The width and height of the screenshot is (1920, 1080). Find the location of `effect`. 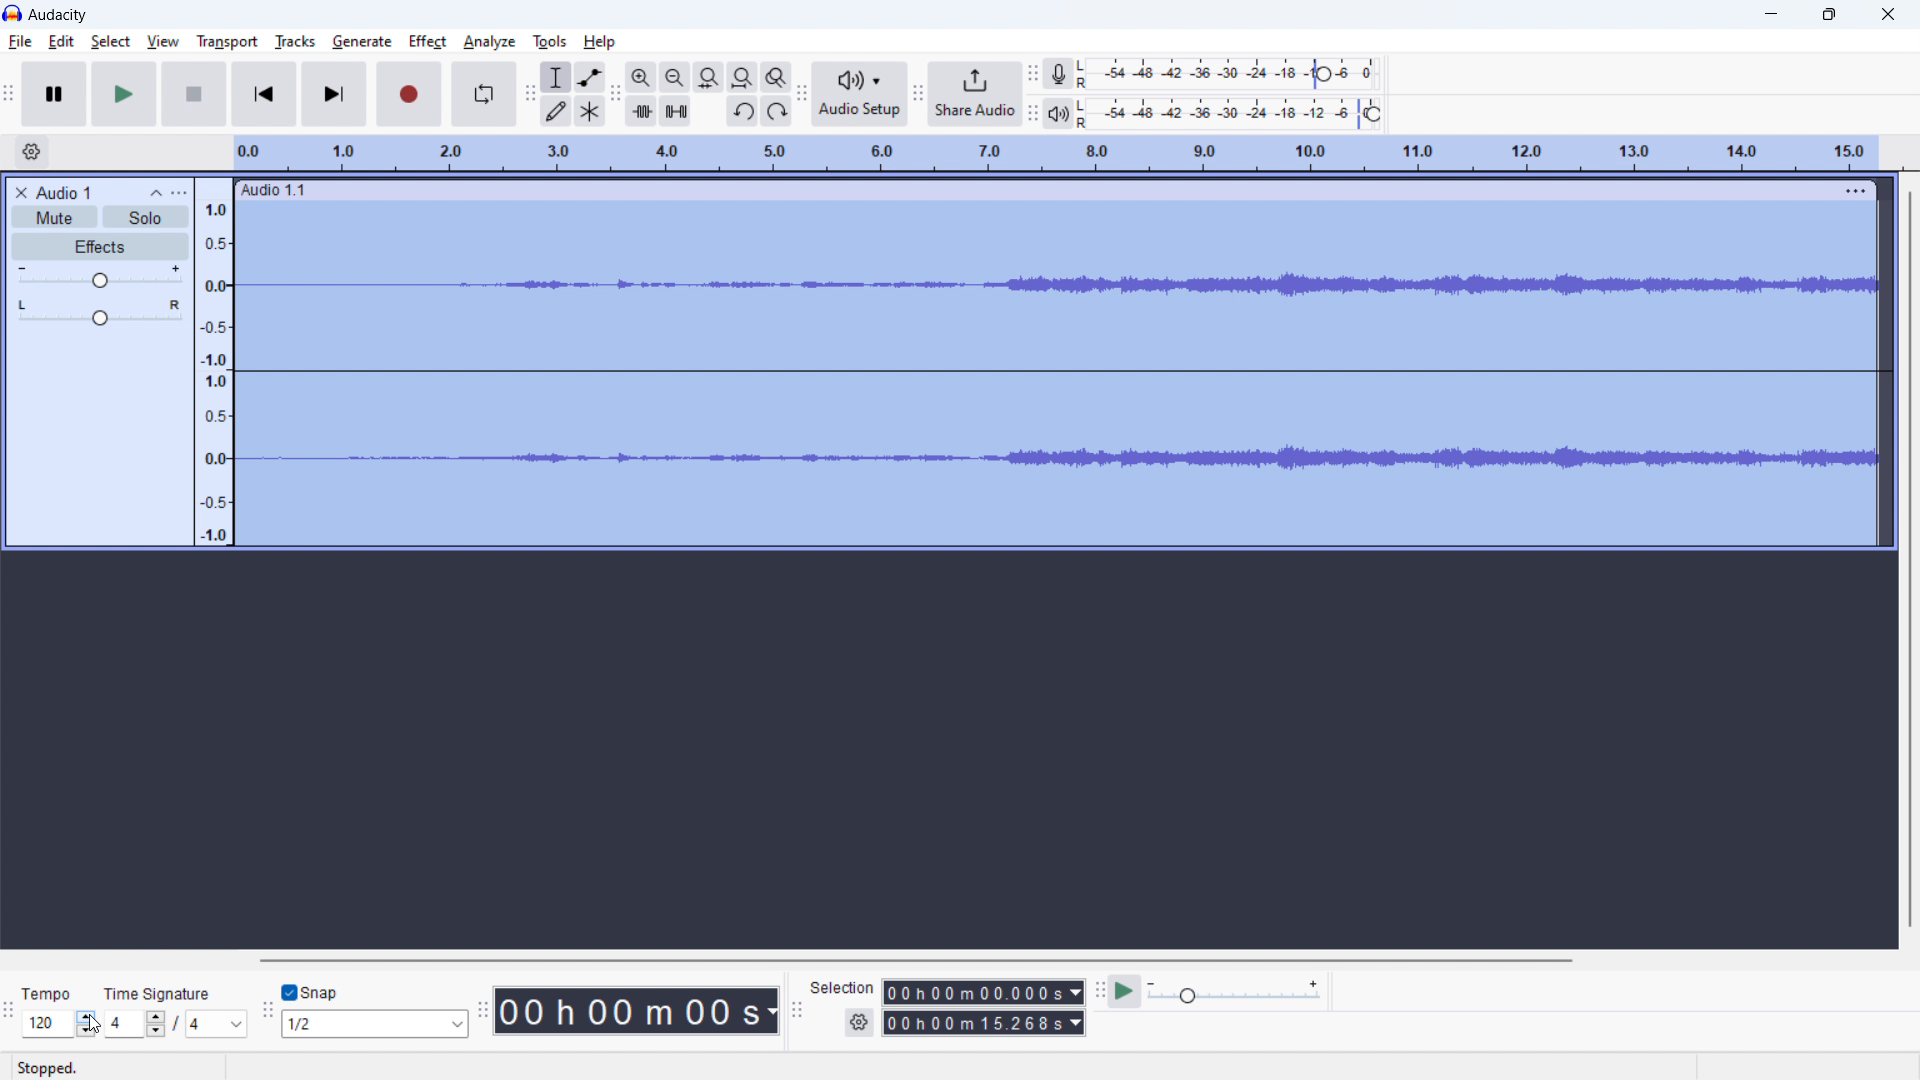

effect is located at coordinates (428, 42).